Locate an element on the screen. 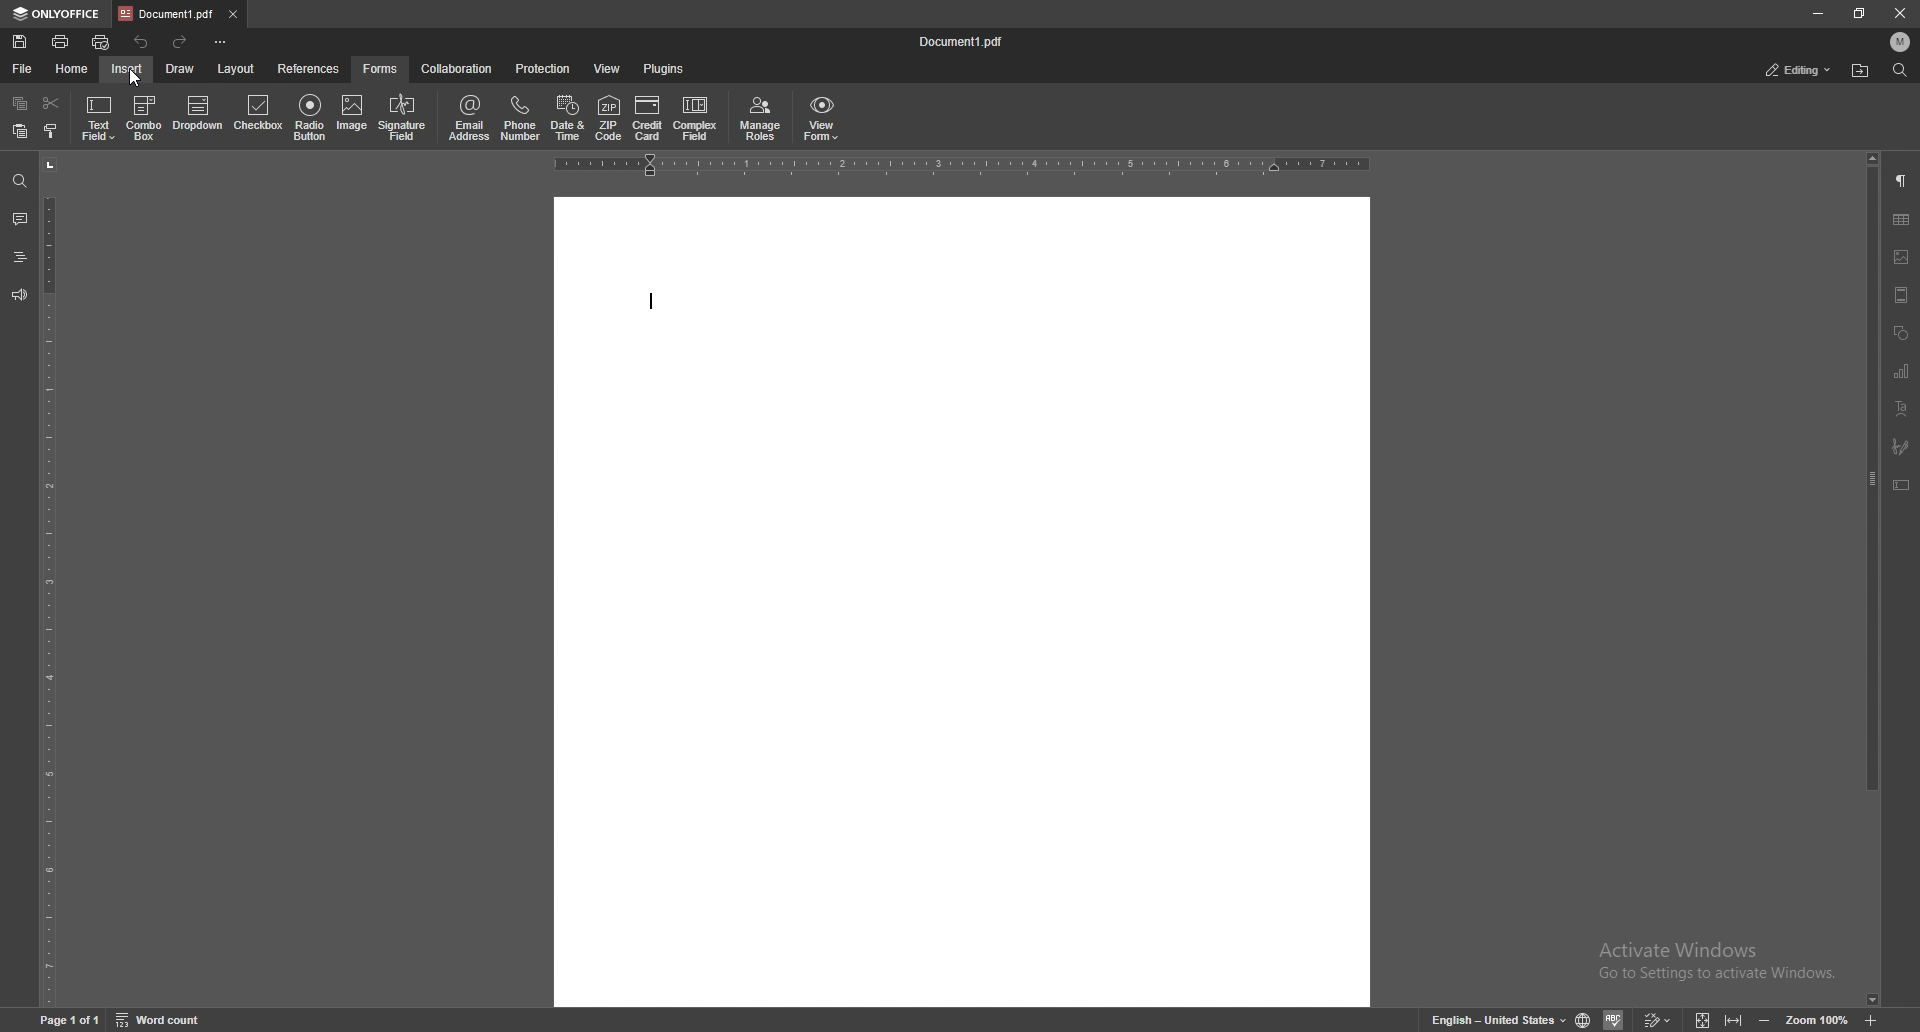 This screenshot has height=1032, width=1920. onlyoffice is located at coordinates (60, 15).